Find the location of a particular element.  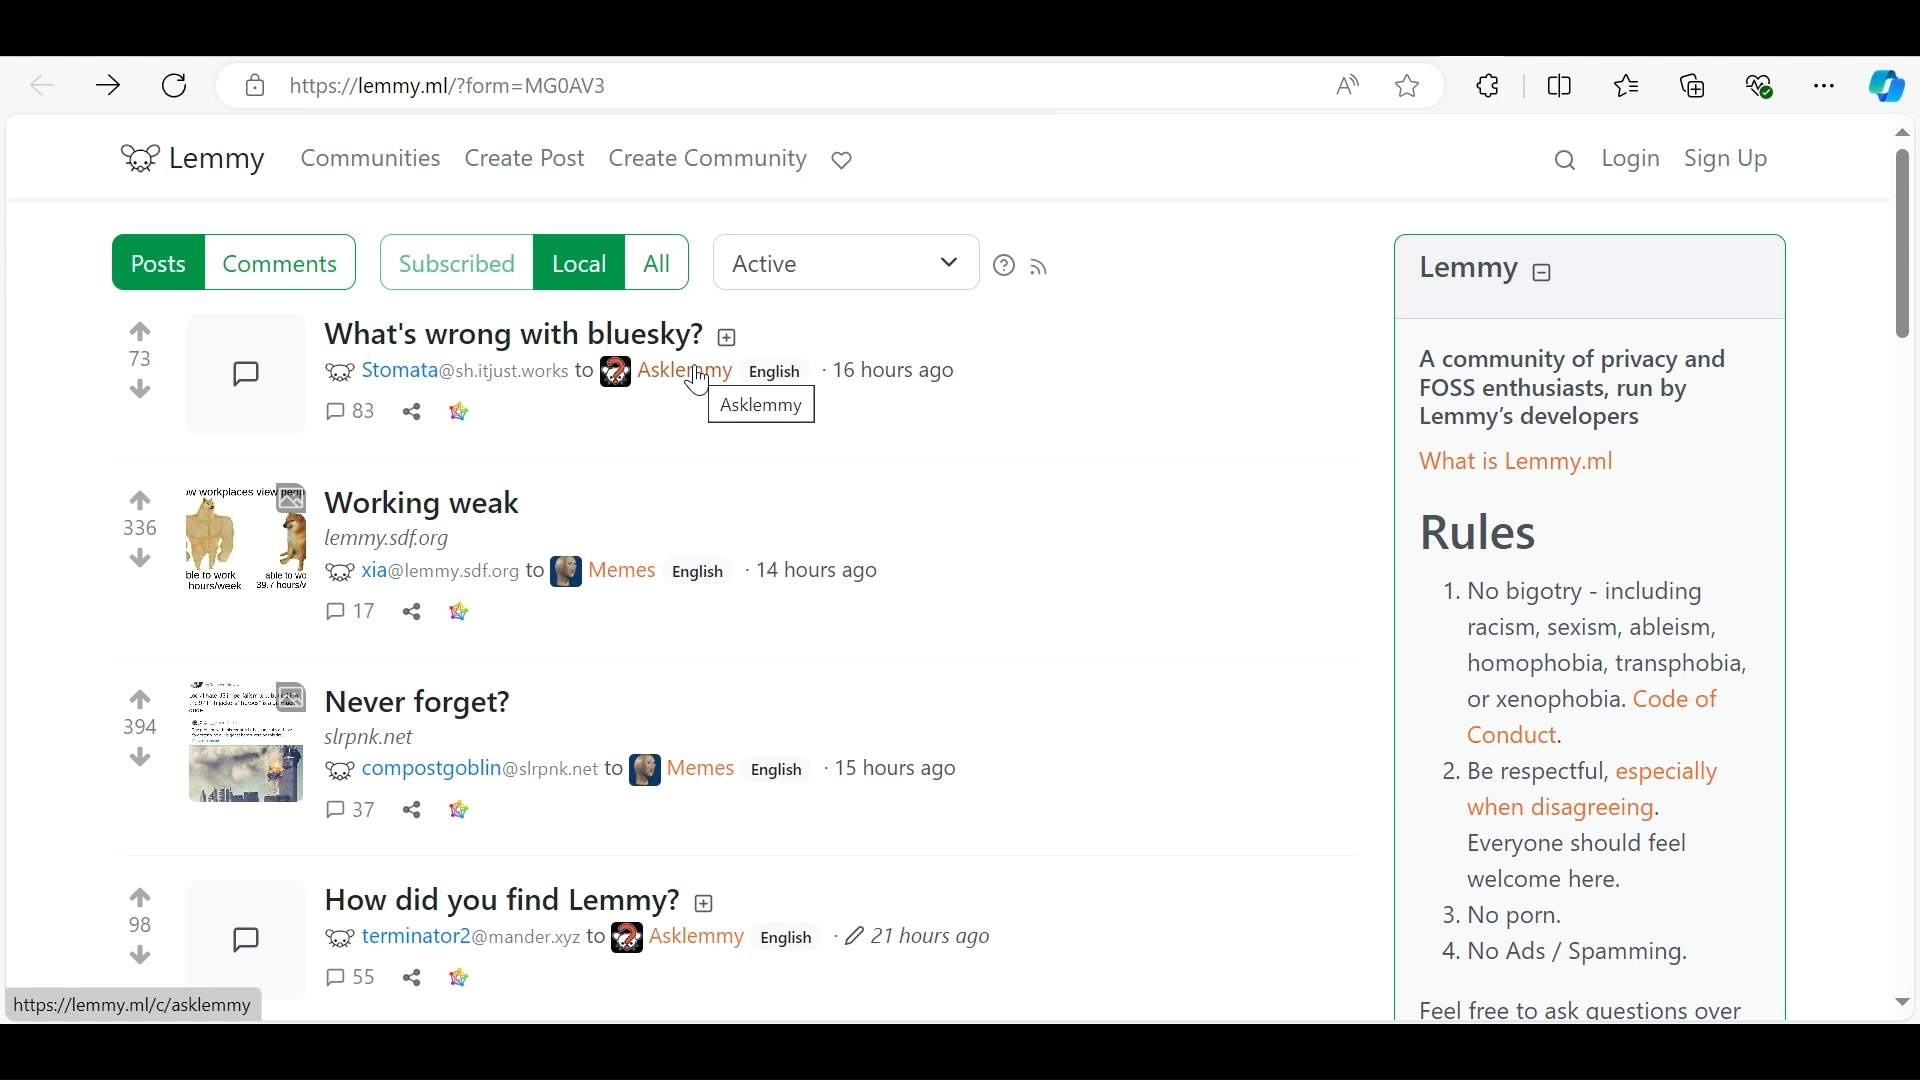

language is located at coordinates (779, 372).